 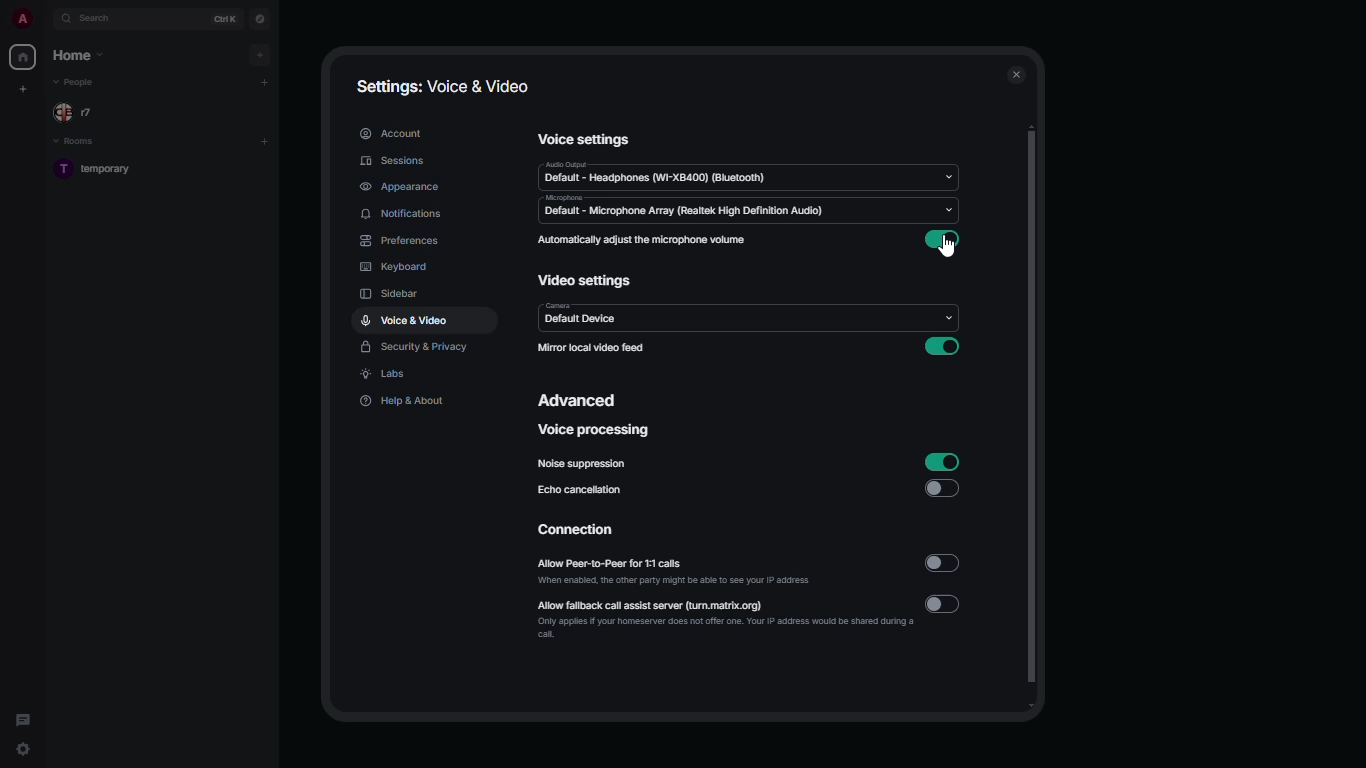 What do you see at coordinates (943, 347) in the screenshot?
I see `enabled` at bounding box center [943, 347].